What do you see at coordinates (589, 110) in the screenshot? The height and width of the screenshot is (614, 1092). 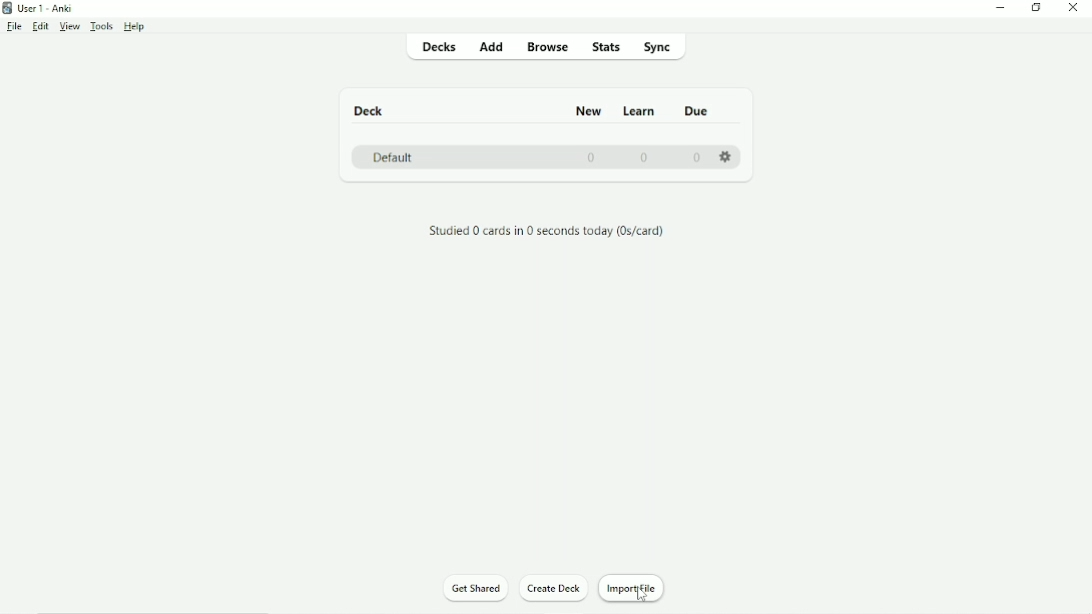 I see `New` at bounding box center [589, 110].